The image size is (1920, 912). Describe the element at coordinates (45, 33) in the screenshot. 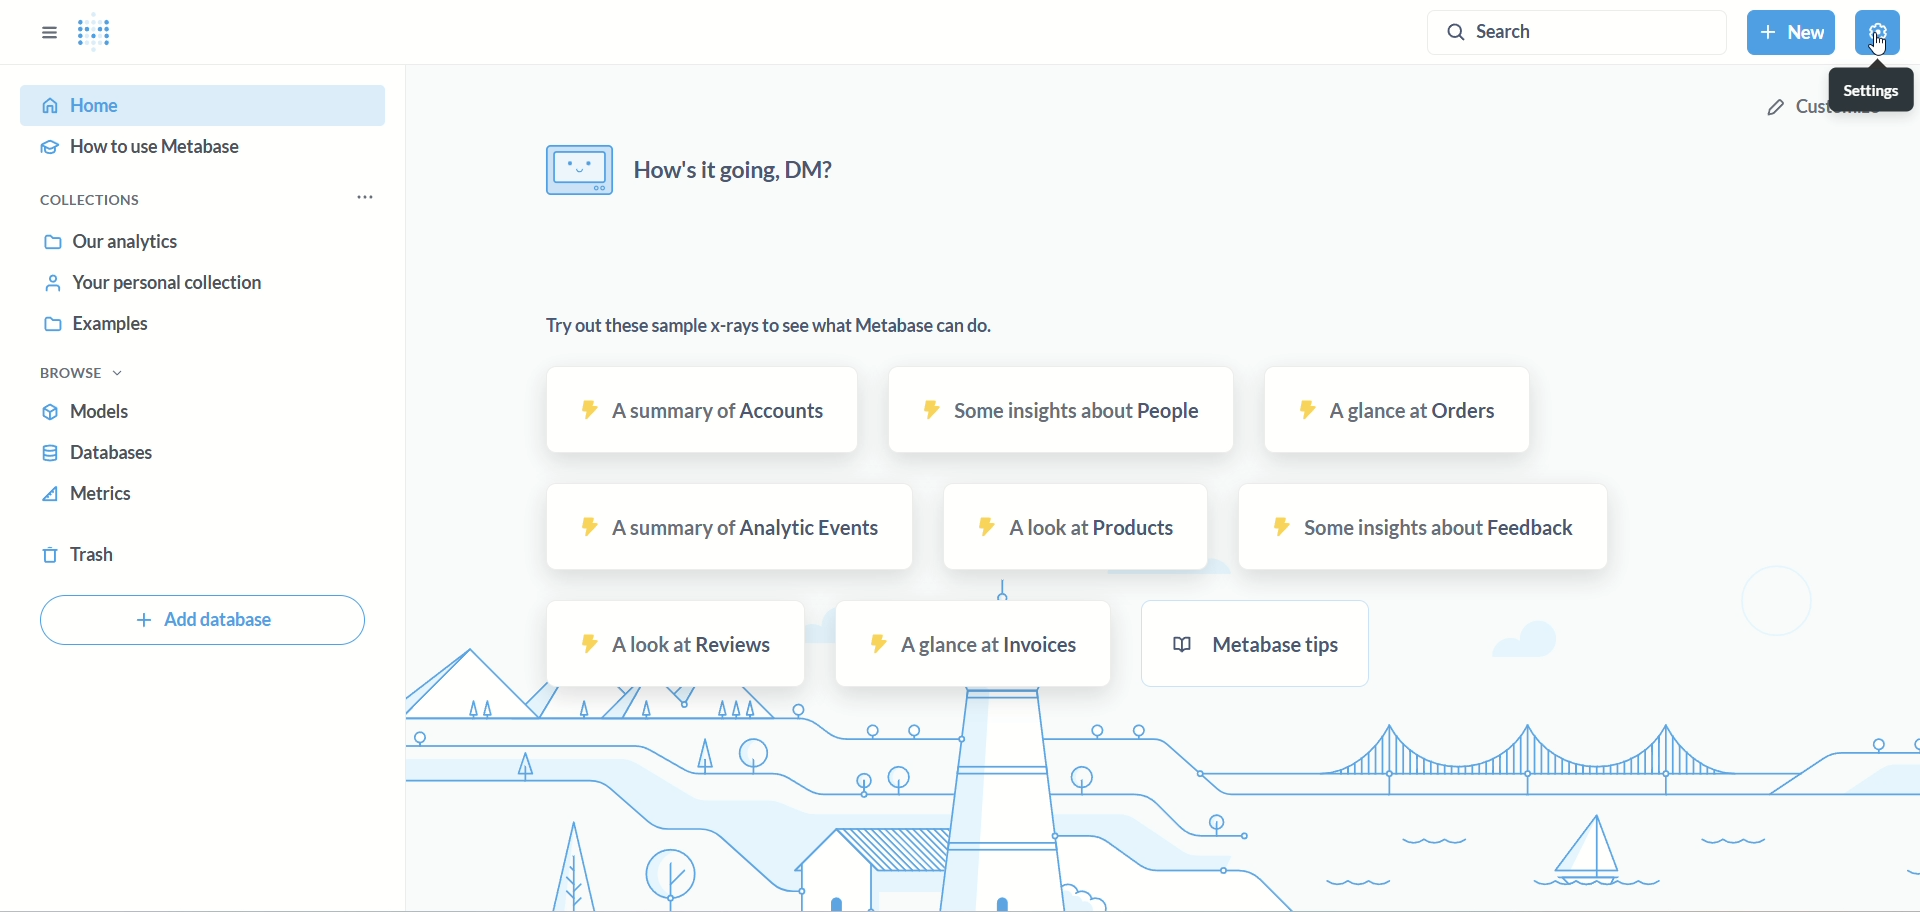

I see `options` at that location.